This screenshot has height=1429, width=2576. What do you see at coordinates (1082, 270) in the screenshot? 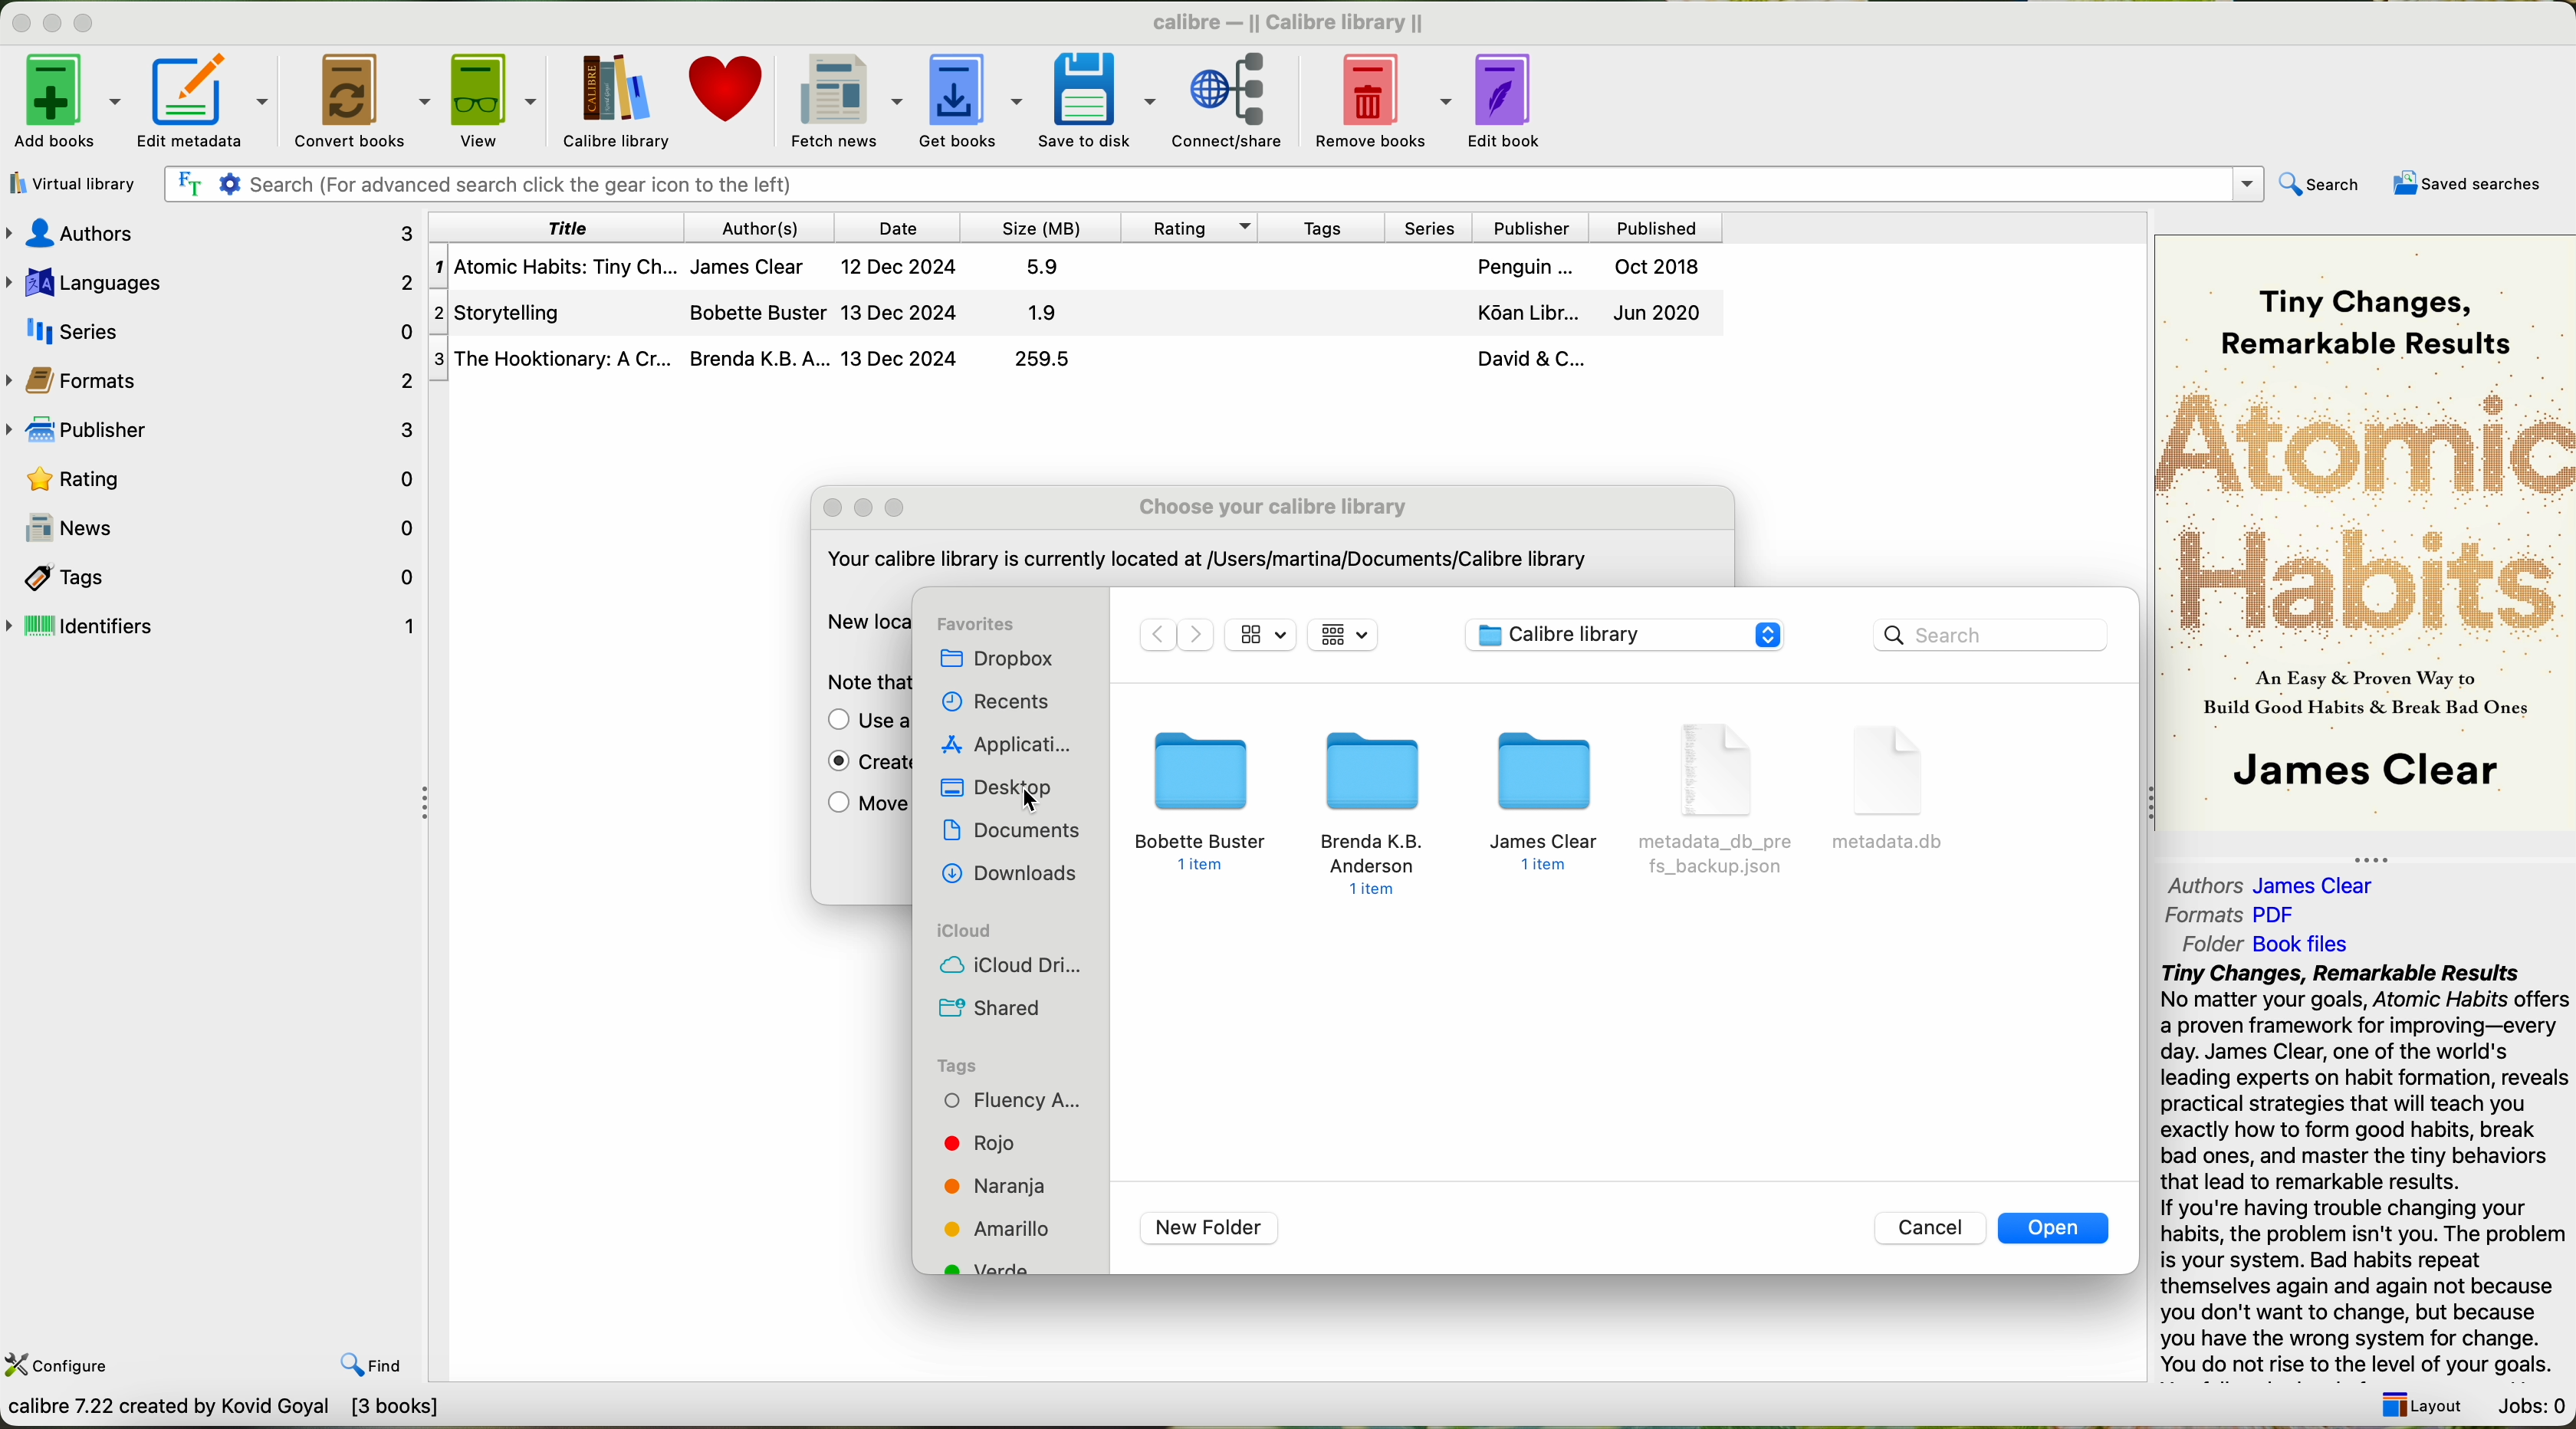
I see `First Book Atomic Habits` at bounding box center [1082, 270].